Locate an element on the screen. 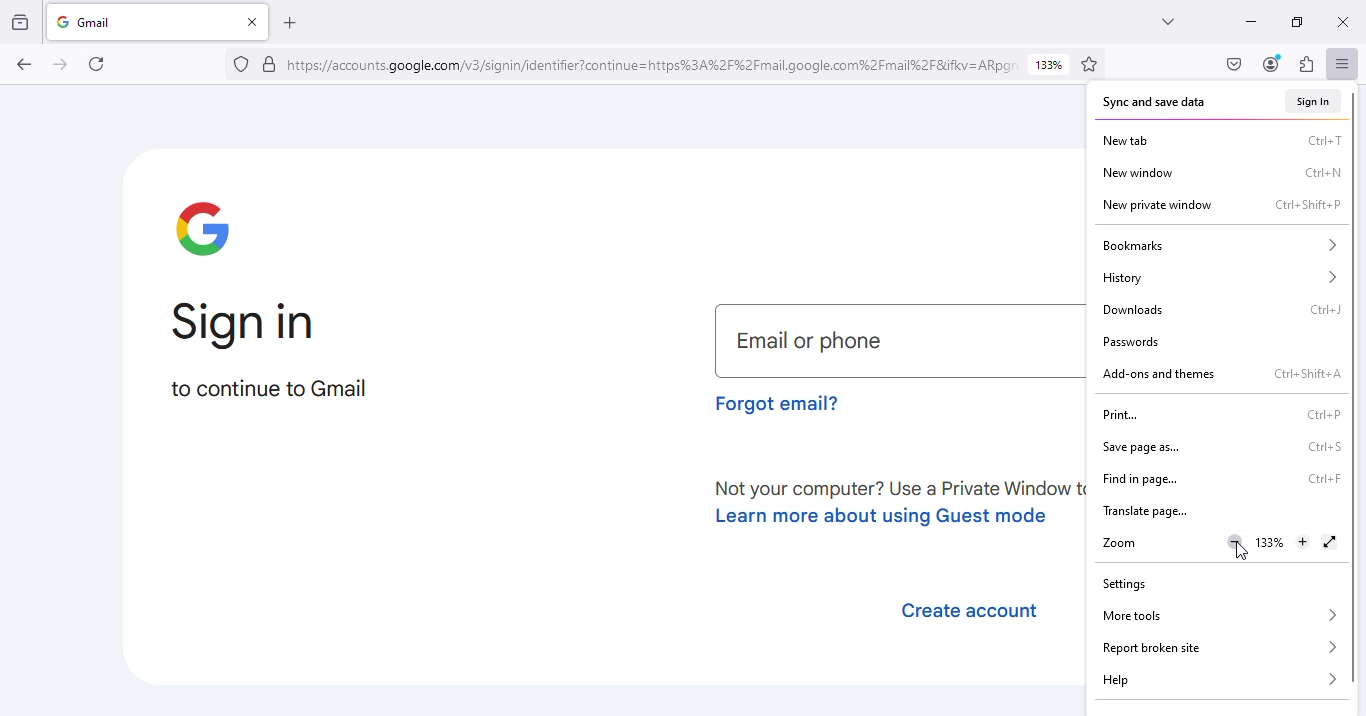 The image size is (1366, 716). passwords is located at coordinates (1131, 342).